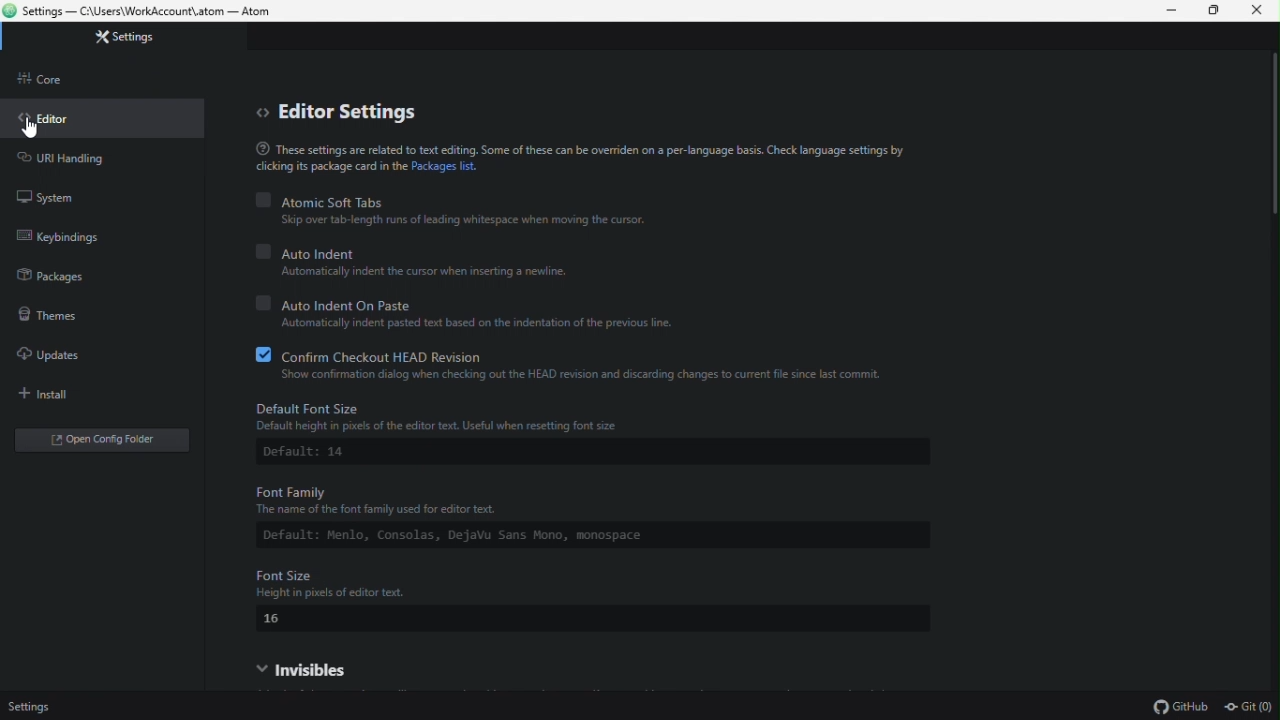 The height and width of the screenshot is (720, 1280). I want to click on Atomic soft tabs, so click(458, 200).